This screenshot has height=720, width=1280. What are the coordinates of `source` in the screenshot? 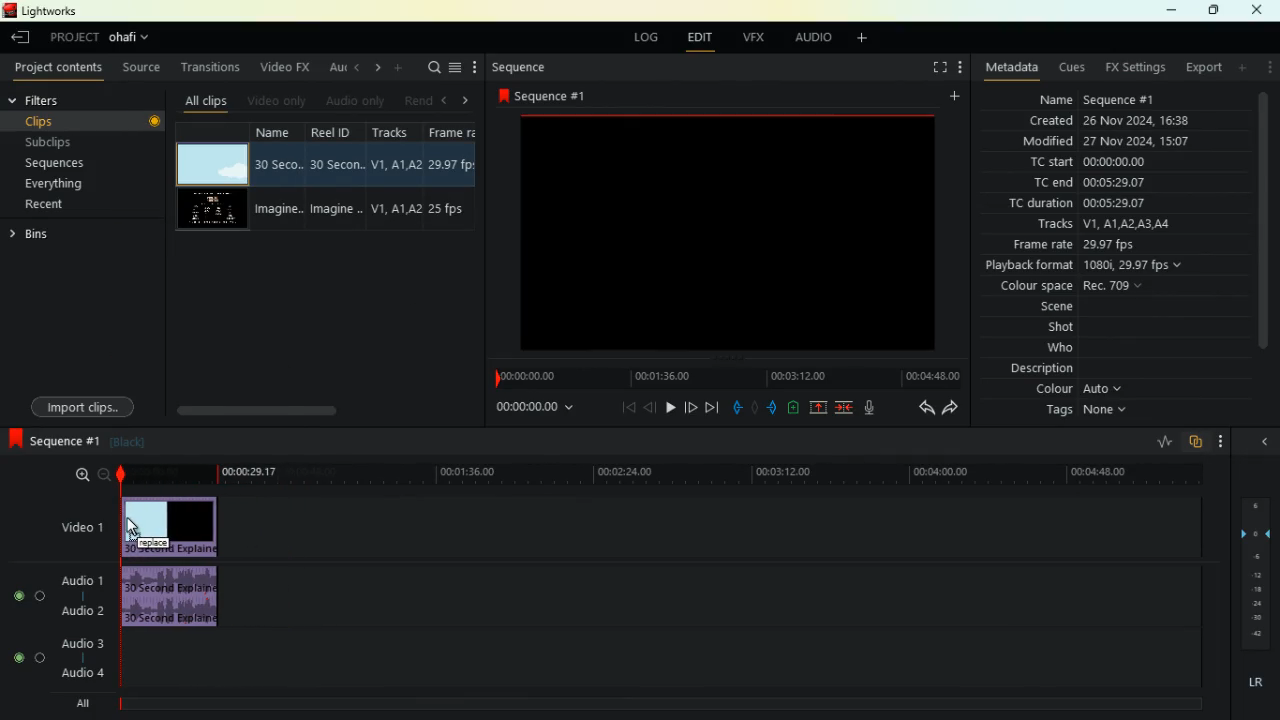 It's located at (145, 67).